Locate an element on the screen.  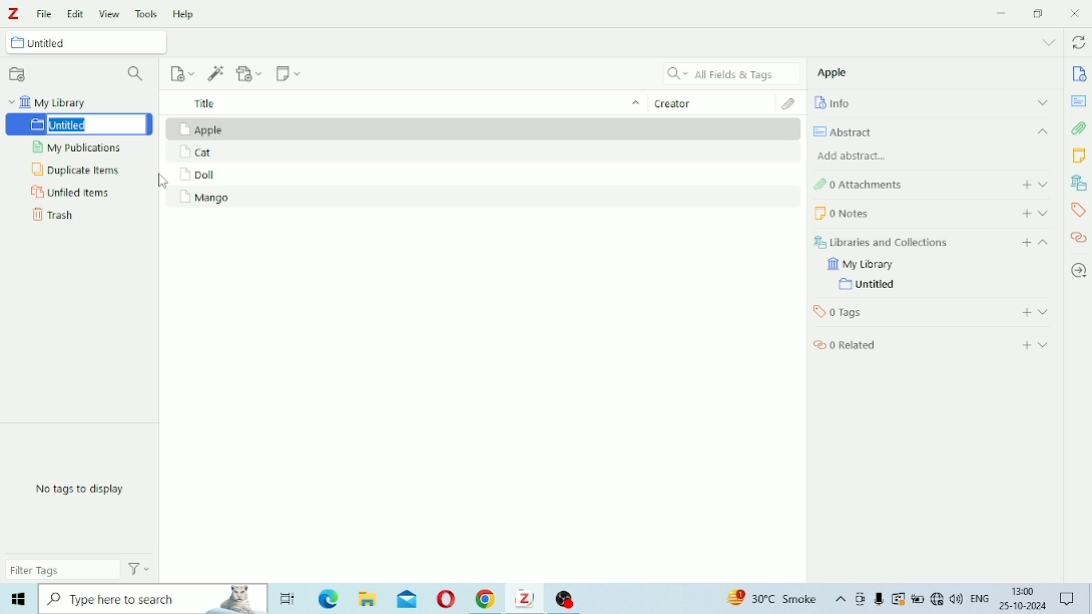
Libraries and Collections is located at coordinates (1077, 182).